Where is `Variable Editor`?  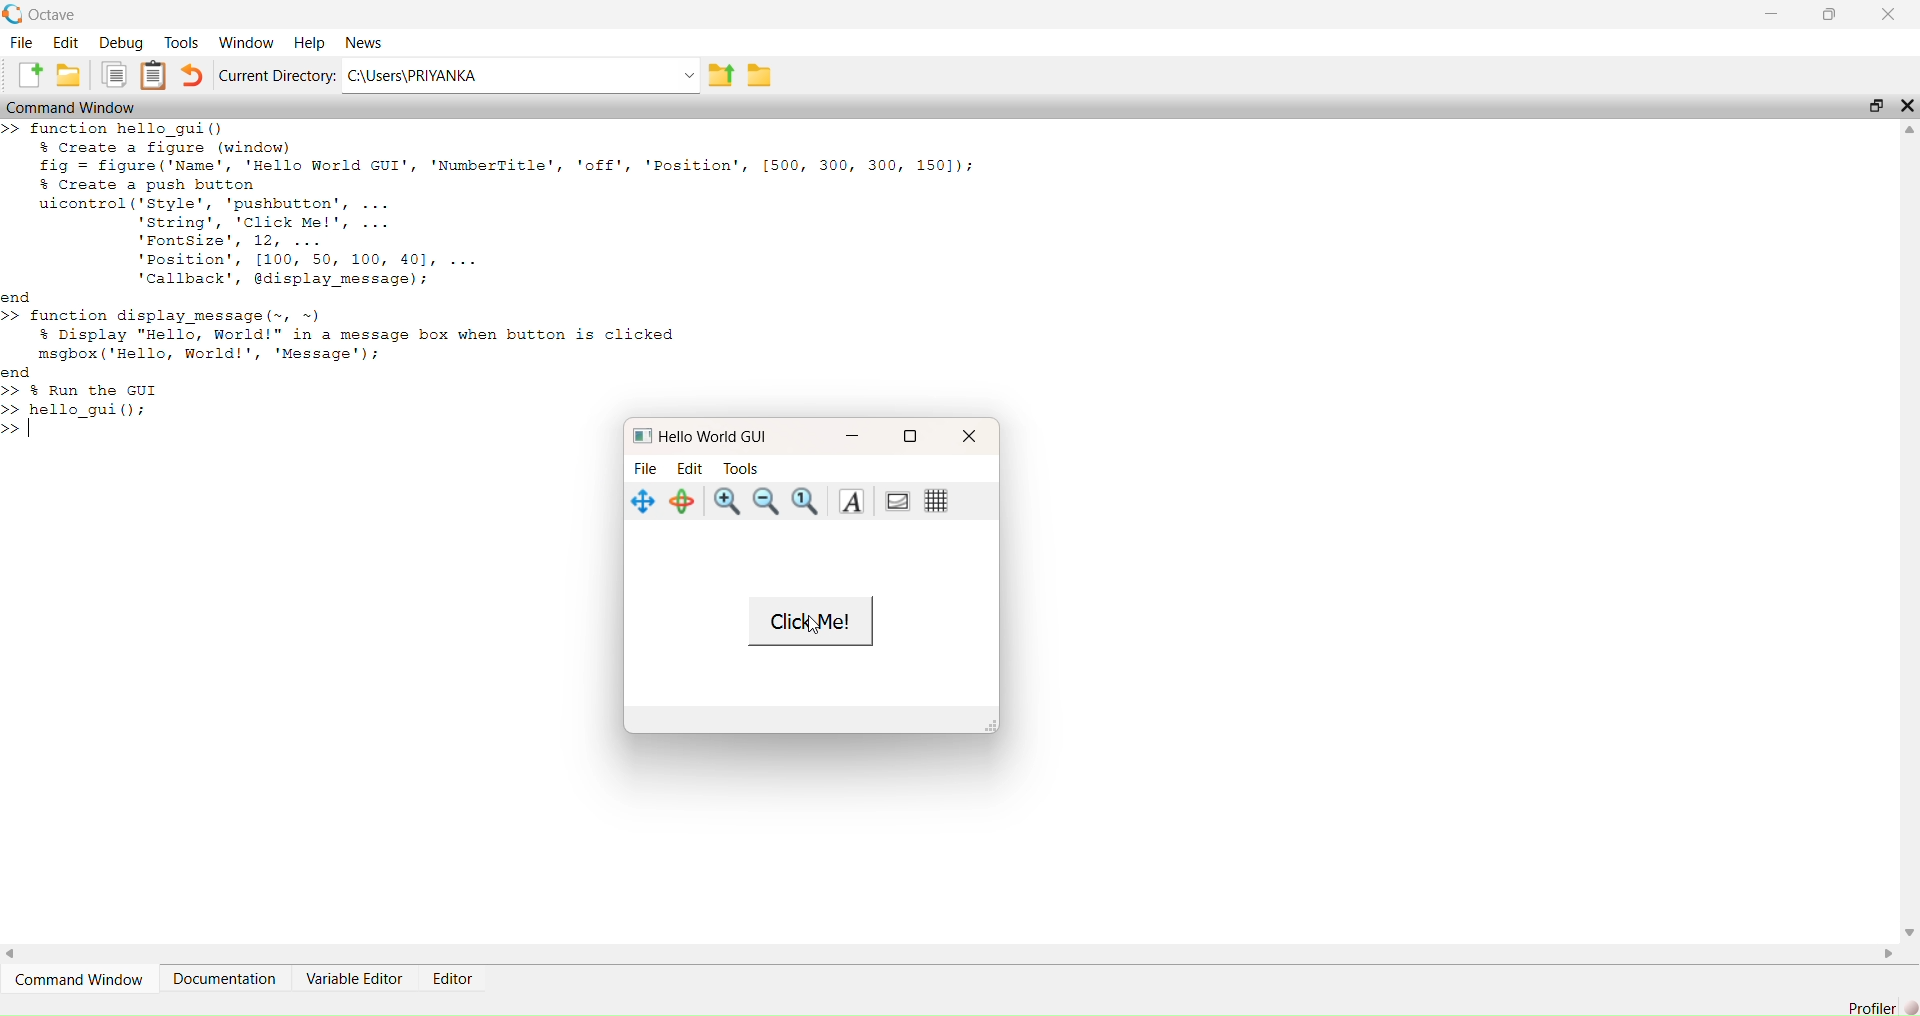 Variable Editor is located at coordinates (356, 979).